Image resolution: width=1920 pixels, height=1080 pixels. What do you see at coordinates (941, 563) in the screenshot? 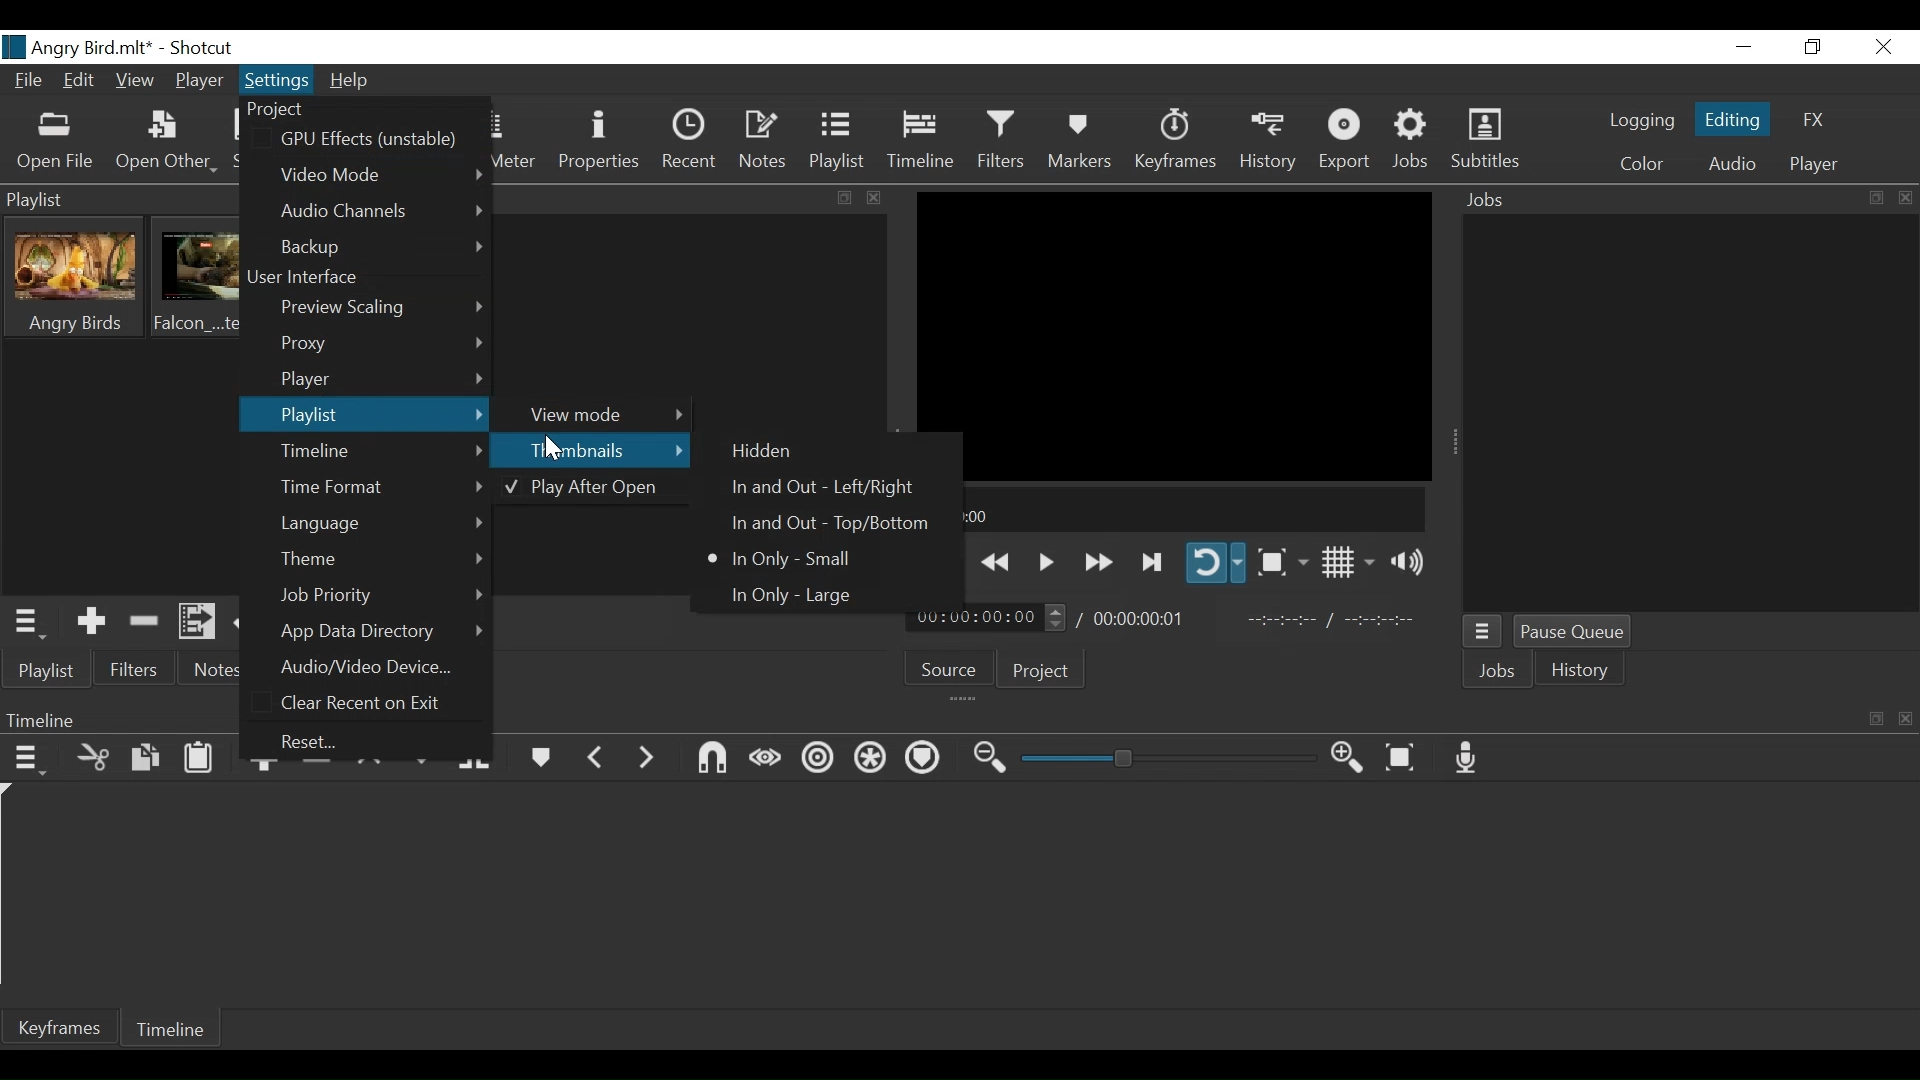
I see `Skip to the next point` at bounding box center [941, 563].